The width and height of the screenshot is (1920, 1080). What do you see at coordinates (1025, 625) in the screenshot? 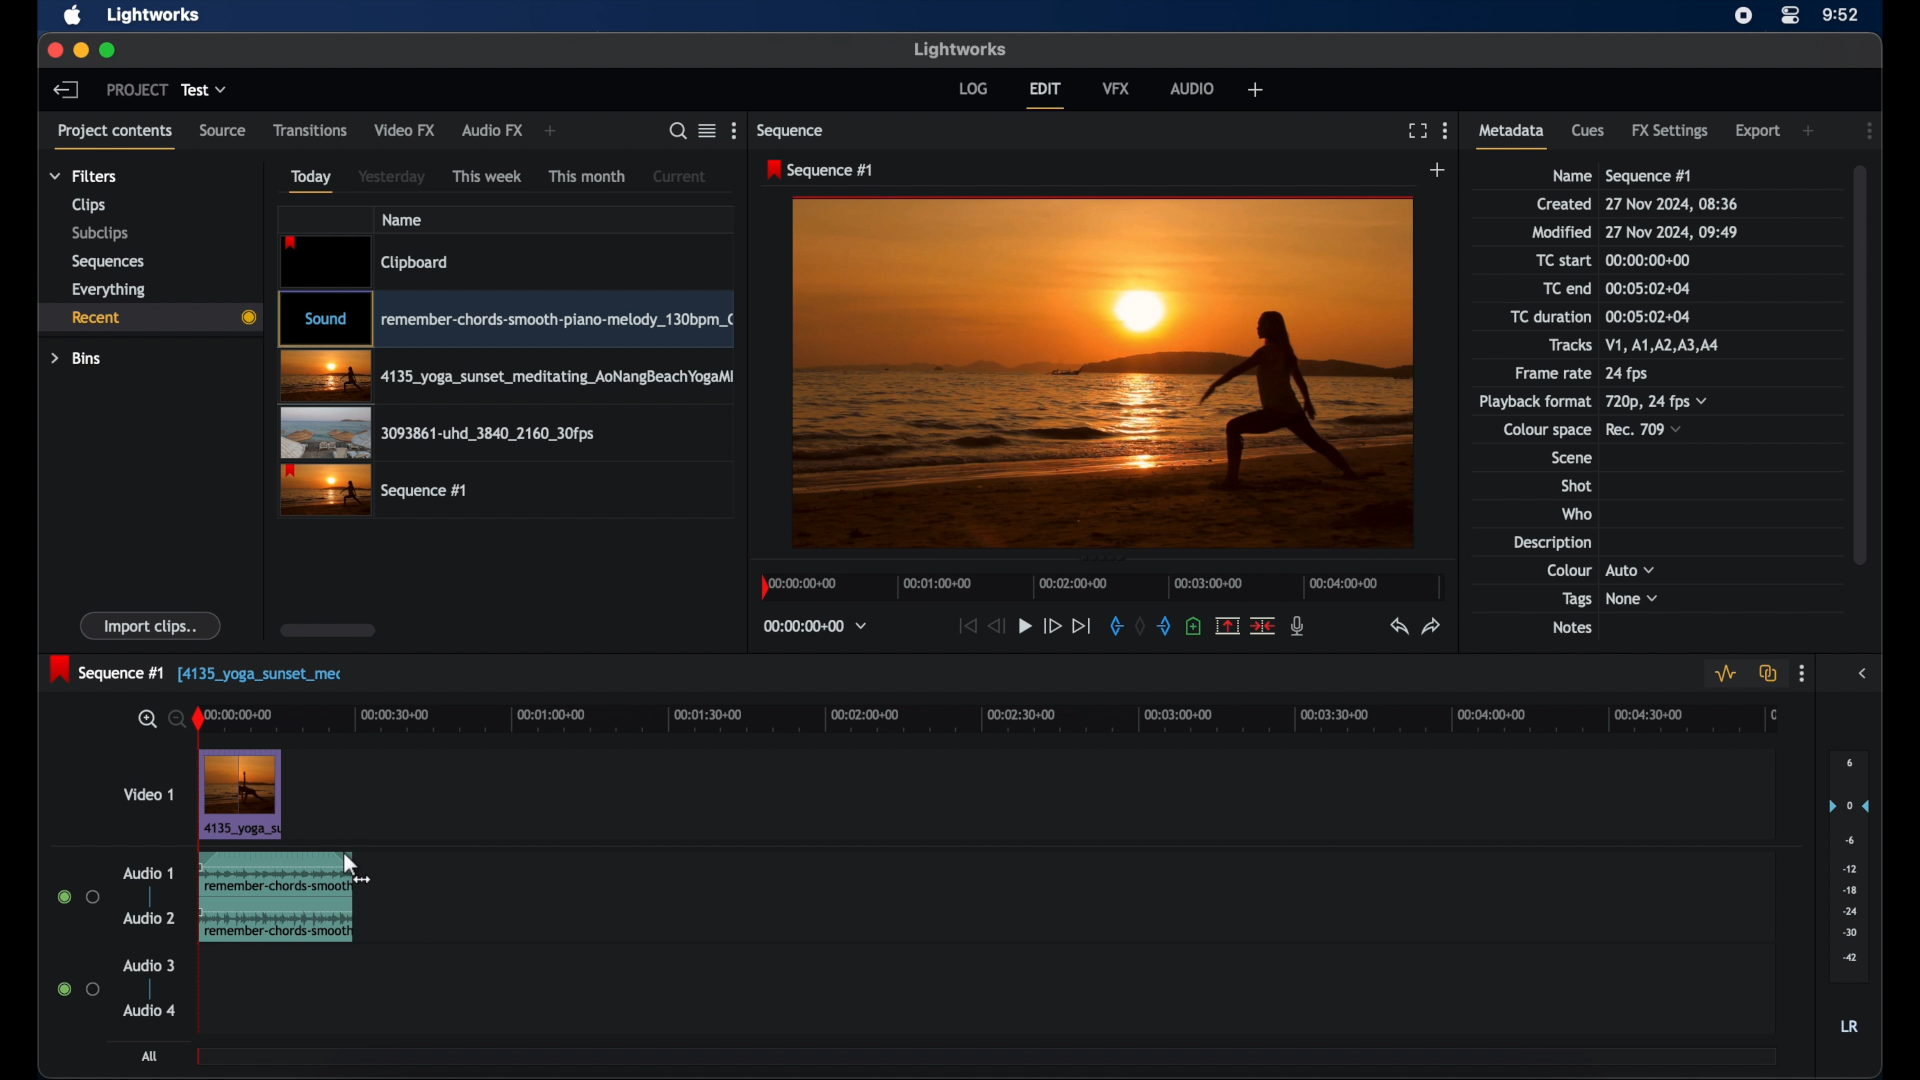
I see `play button` at bounding box center [1025, 625].